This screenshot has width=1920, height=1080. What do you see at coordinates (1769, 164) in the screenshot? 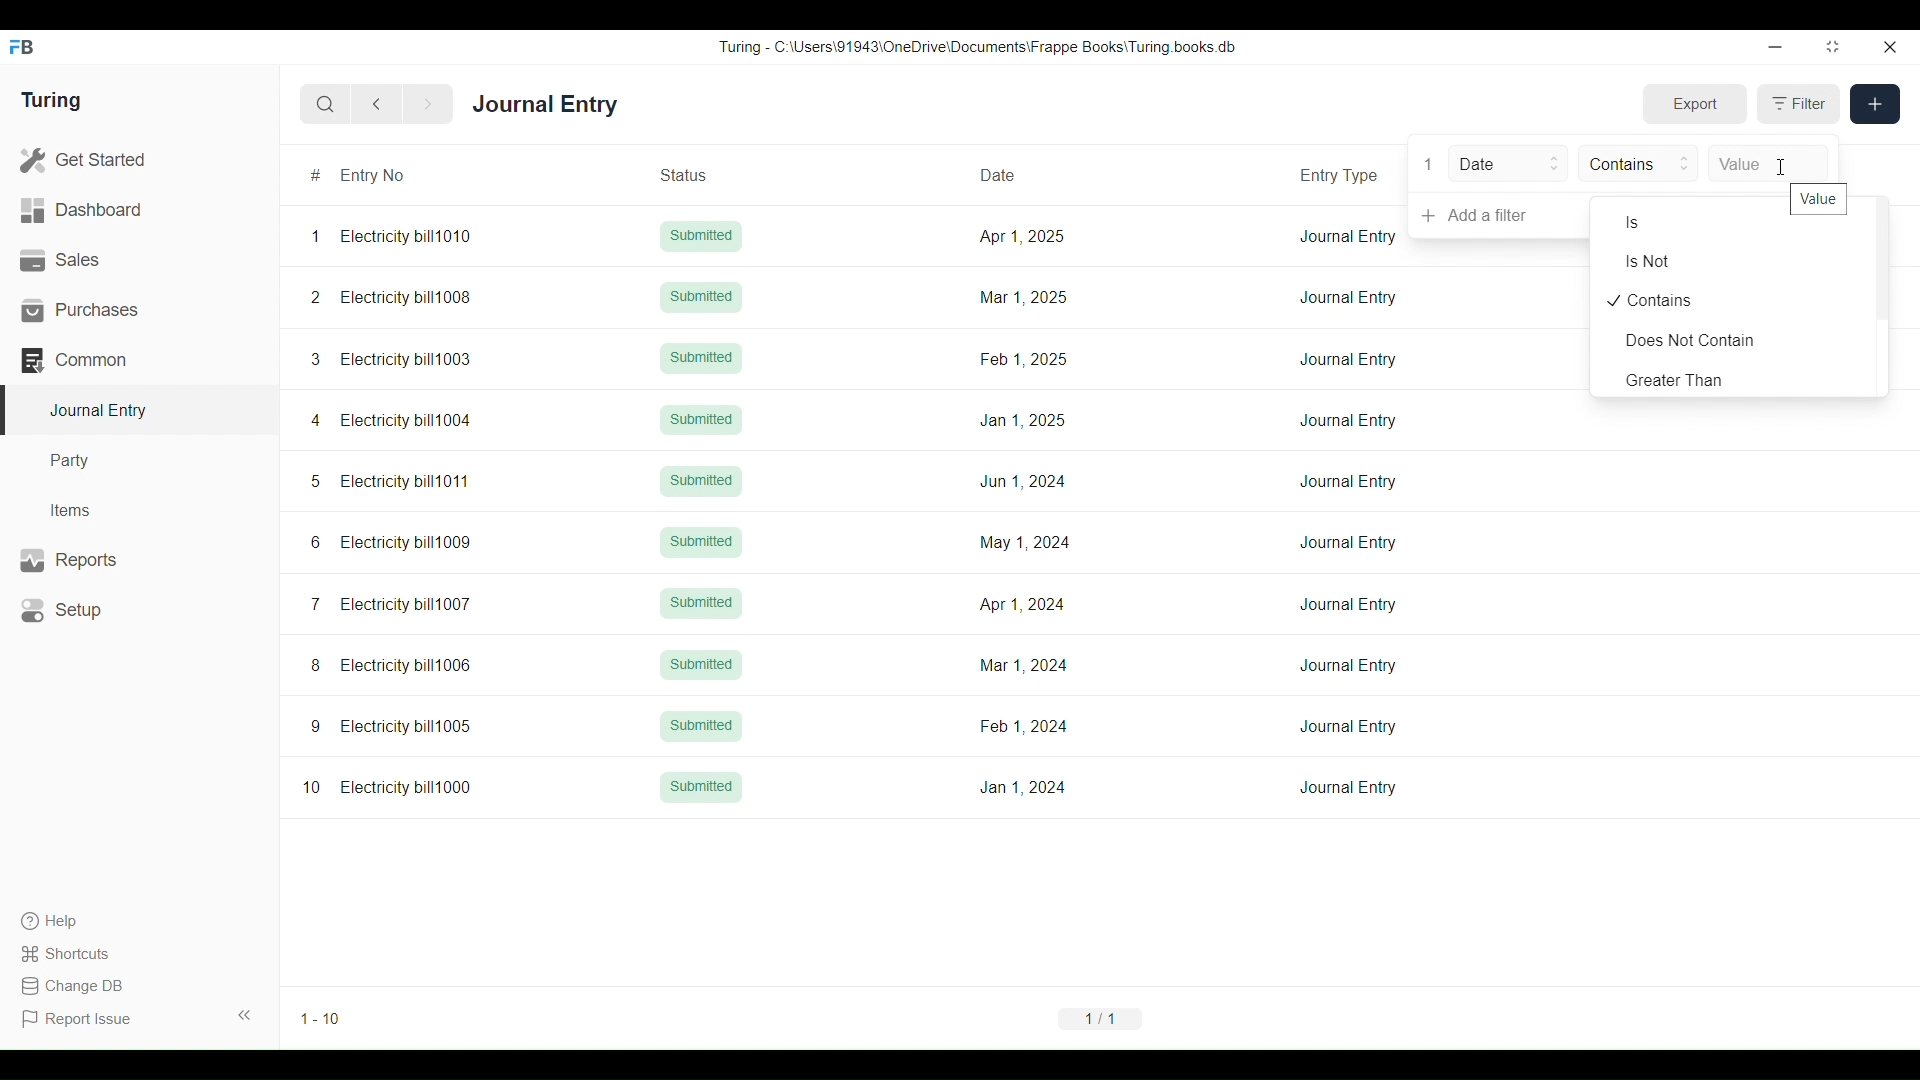
I see `Value` at bounding box center [1769, 164].